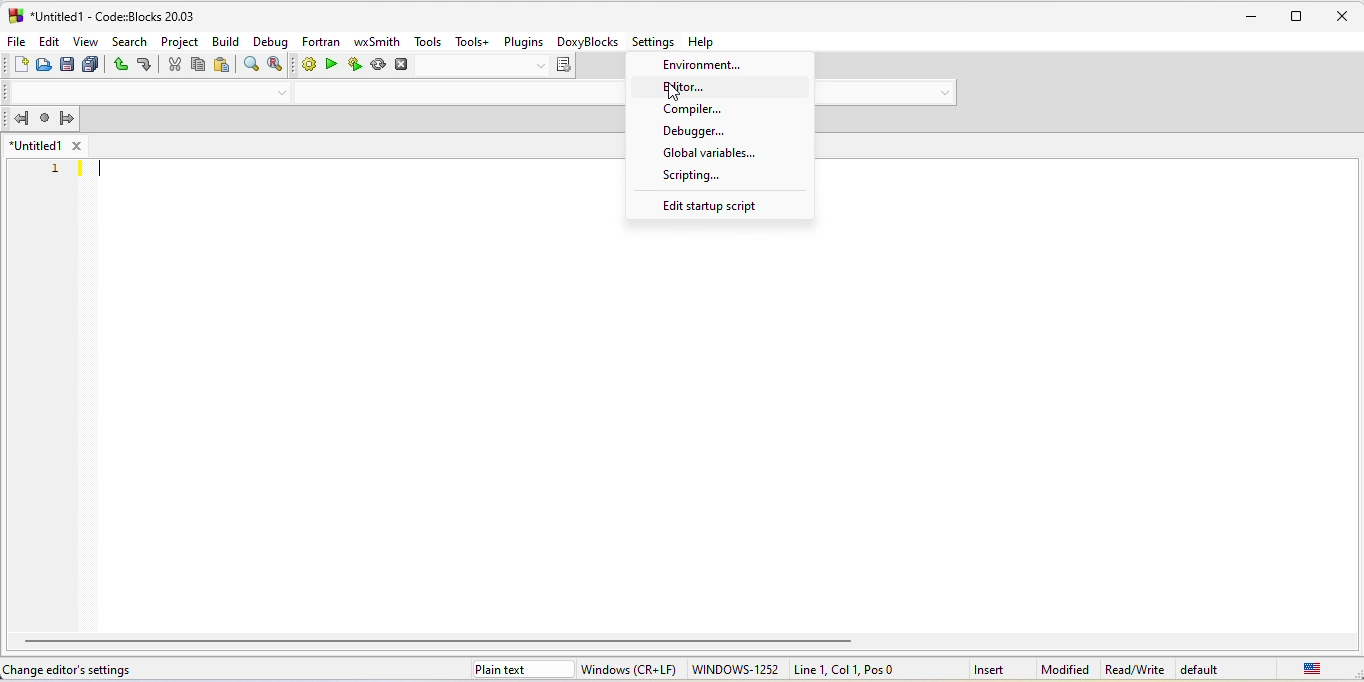 This screenshot has width=1364, height=682. What do you see at coordinates (851, 668) in the screenshot?
I see `line 1 col 1 pos 0` at bounding box center [851, 668].